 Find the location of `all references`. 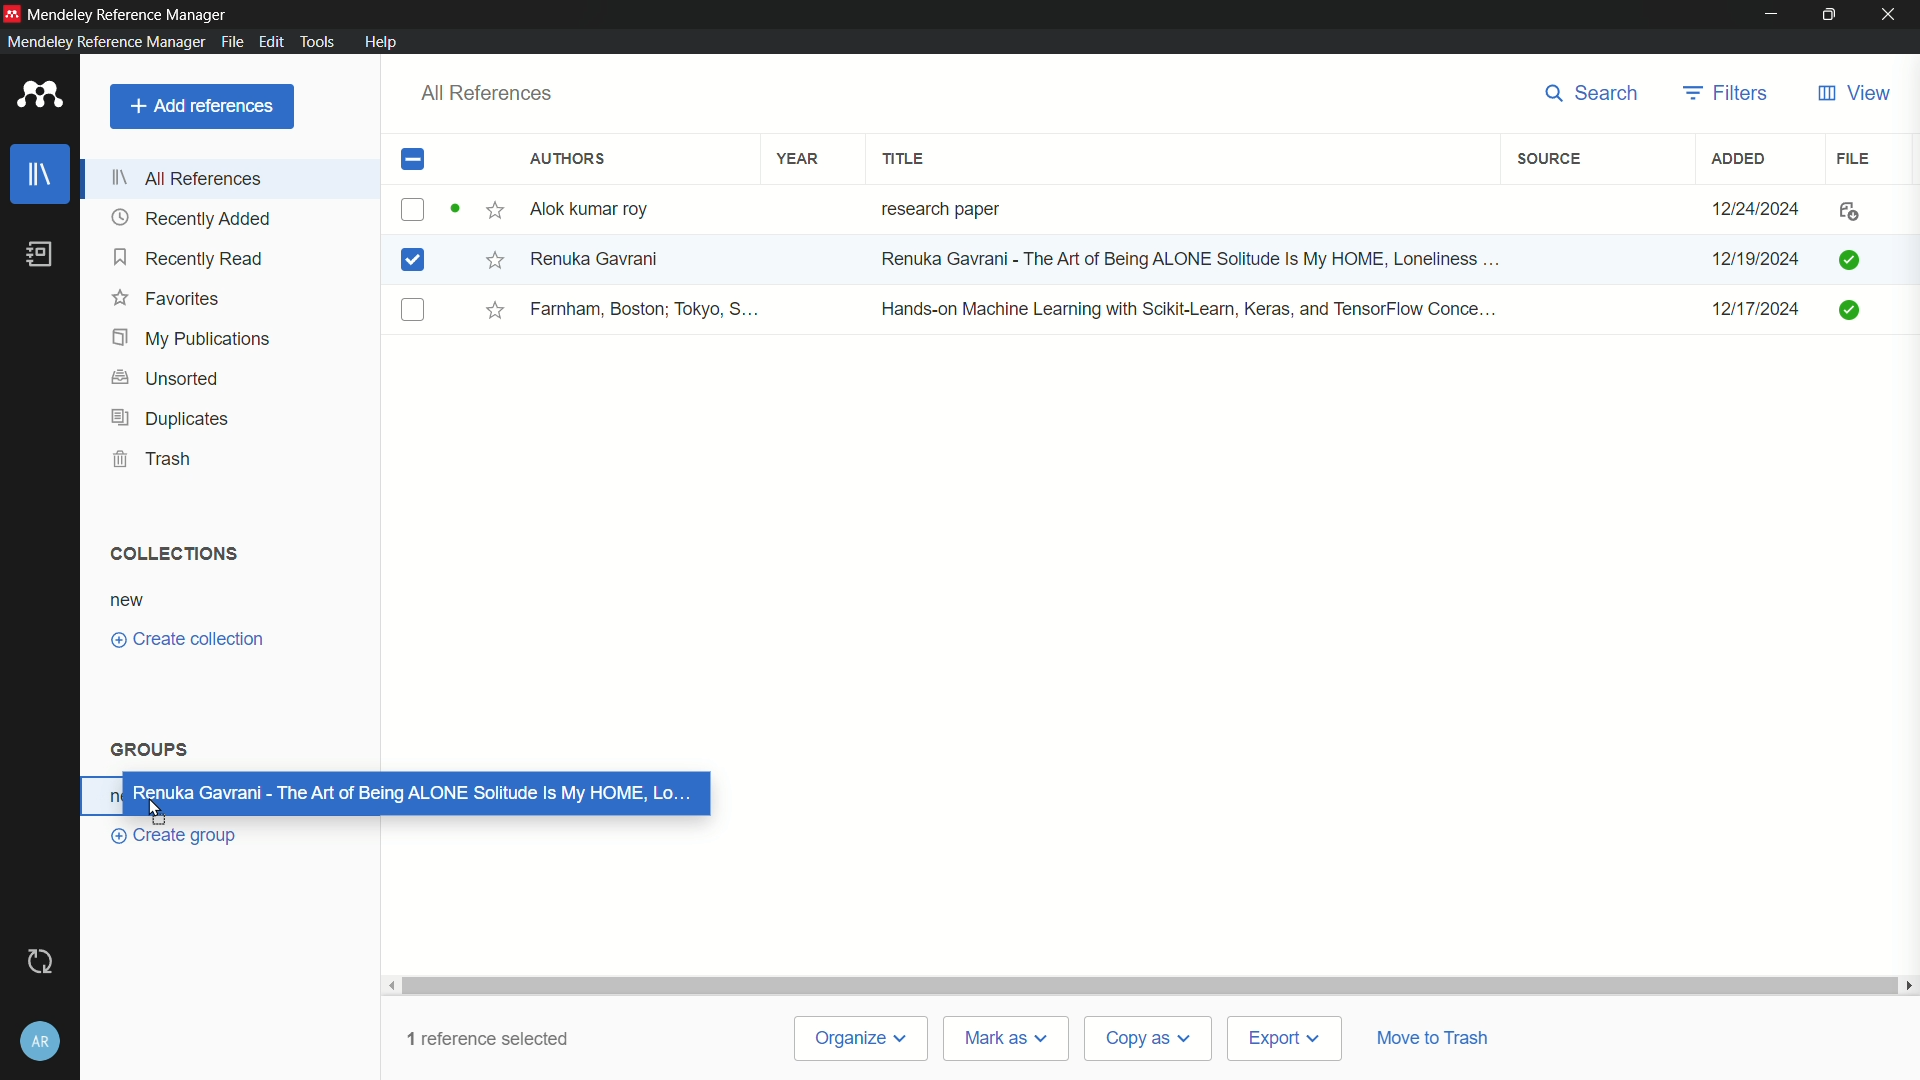

all references is located at coordinates (486, 93).